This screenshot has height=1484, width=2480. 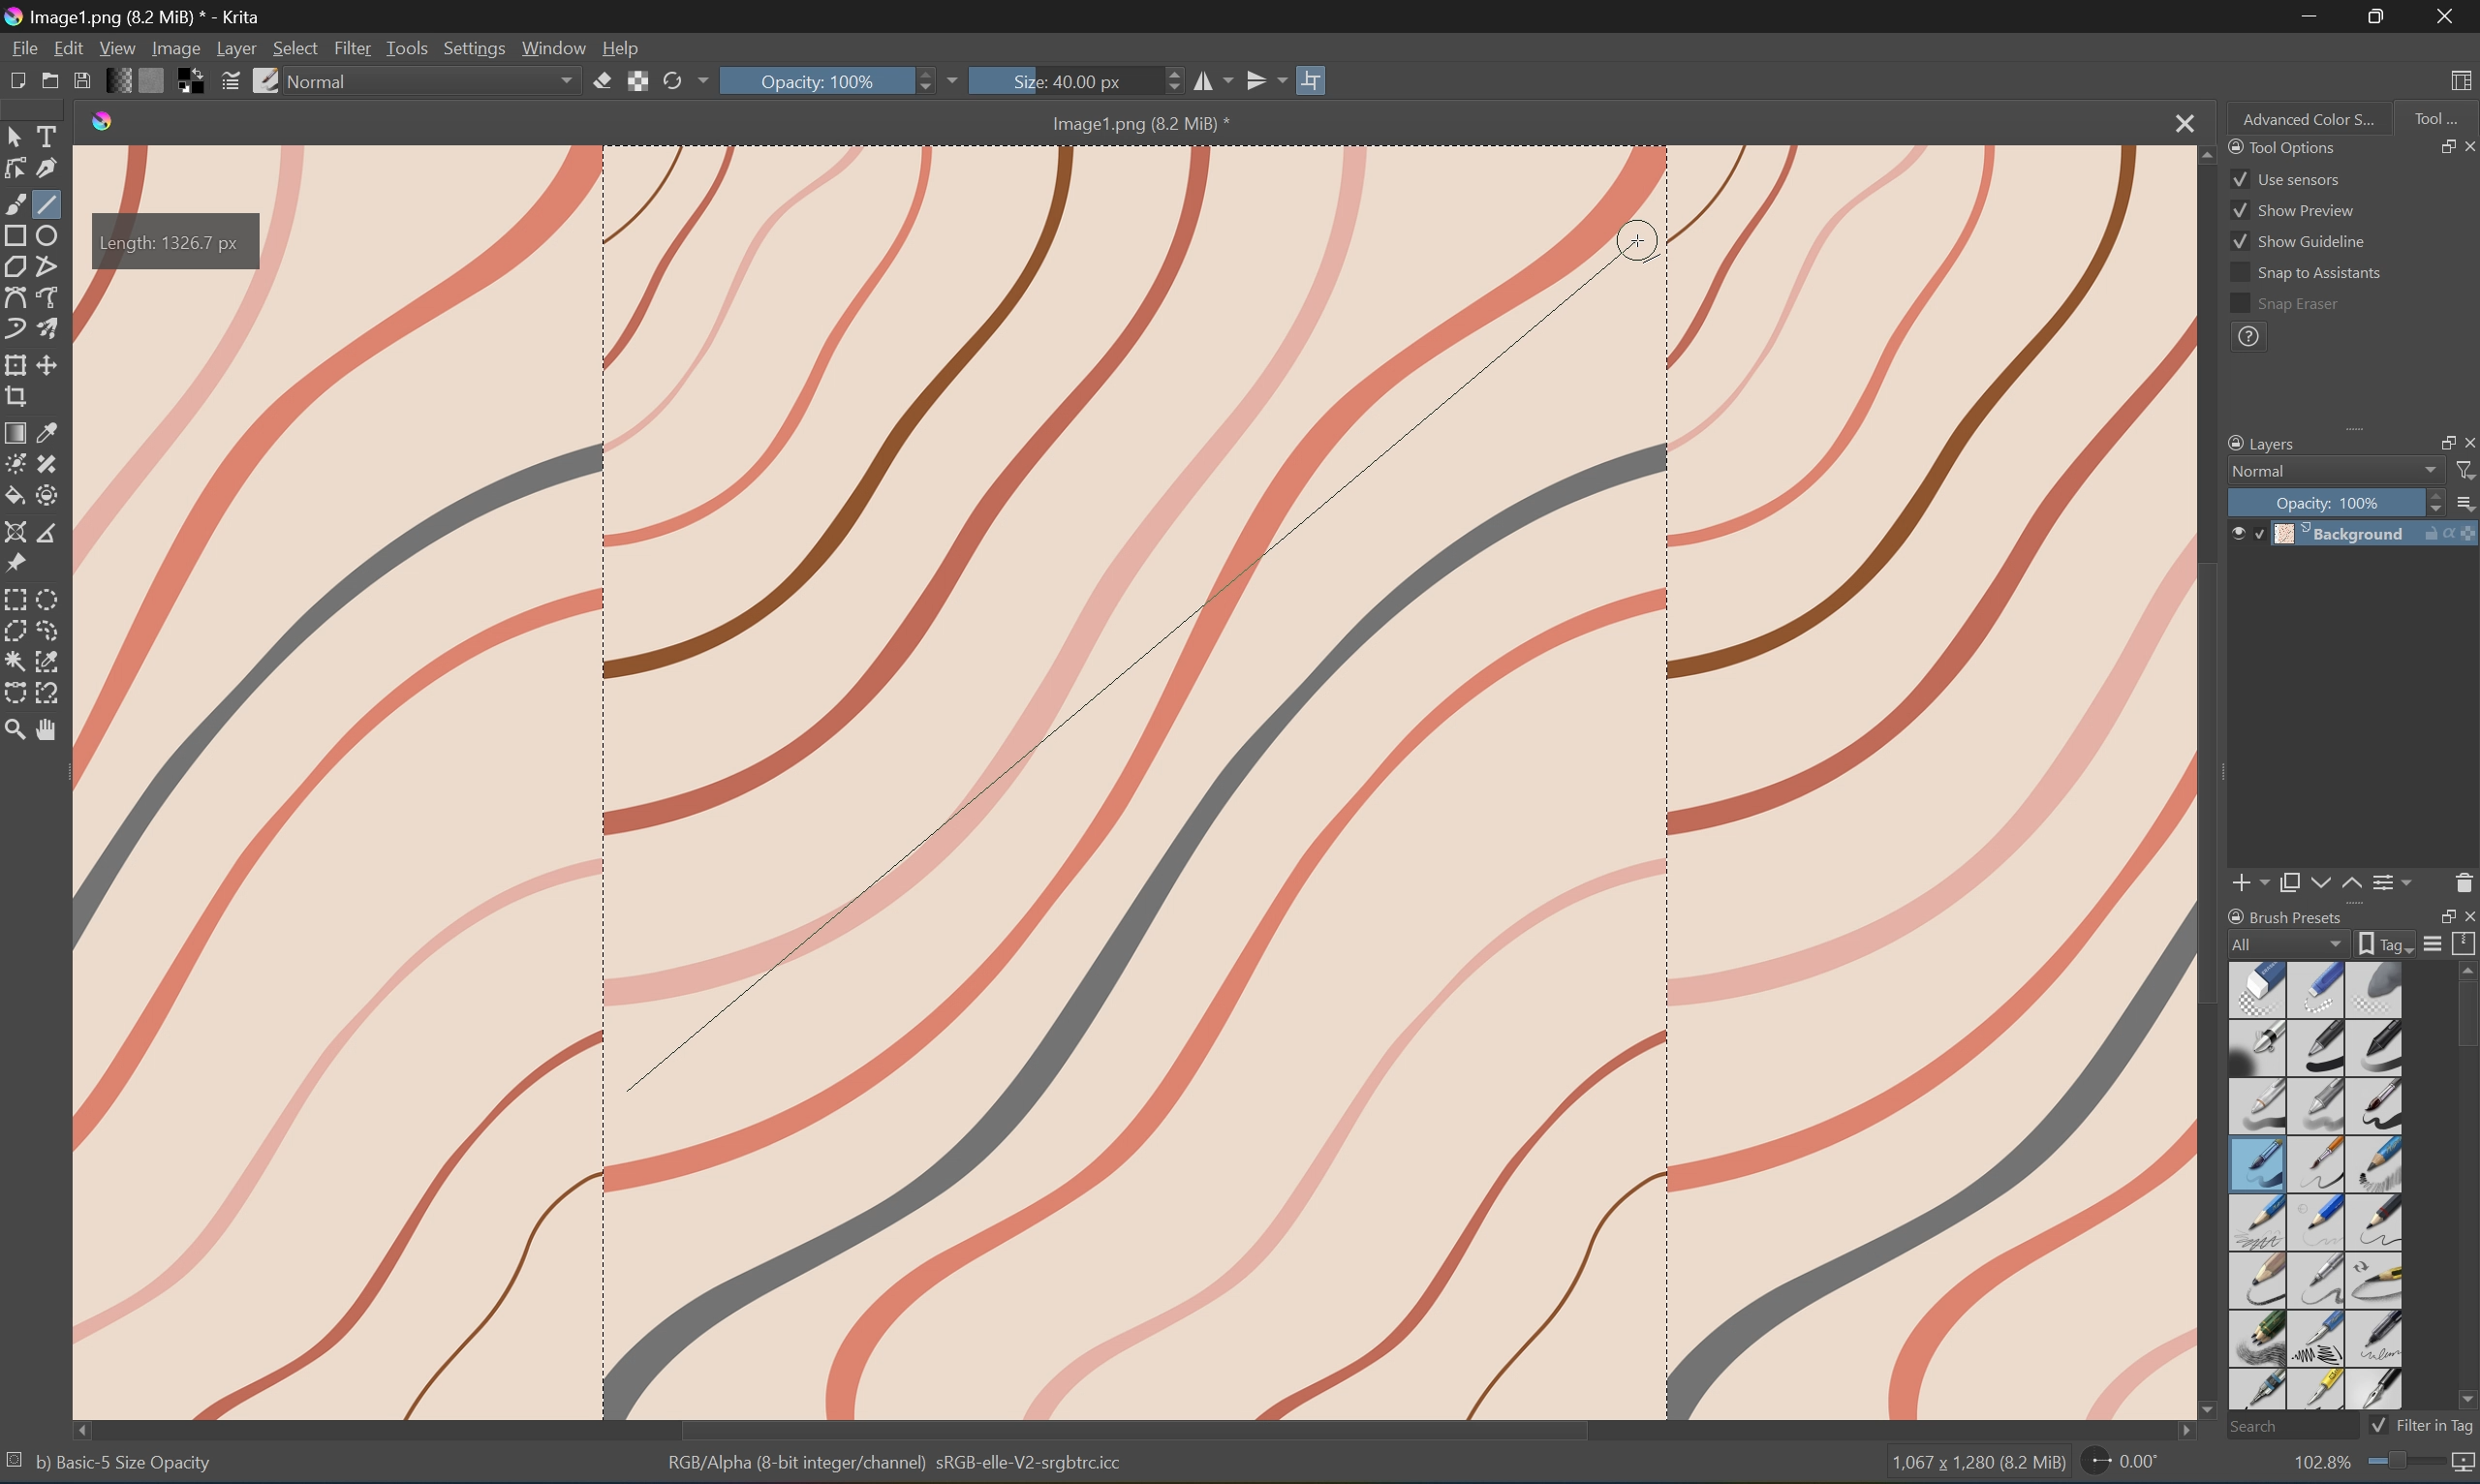 I want to click on Map the displayed canvas size between pixel size or print size, so click(x=2465, y=1465).